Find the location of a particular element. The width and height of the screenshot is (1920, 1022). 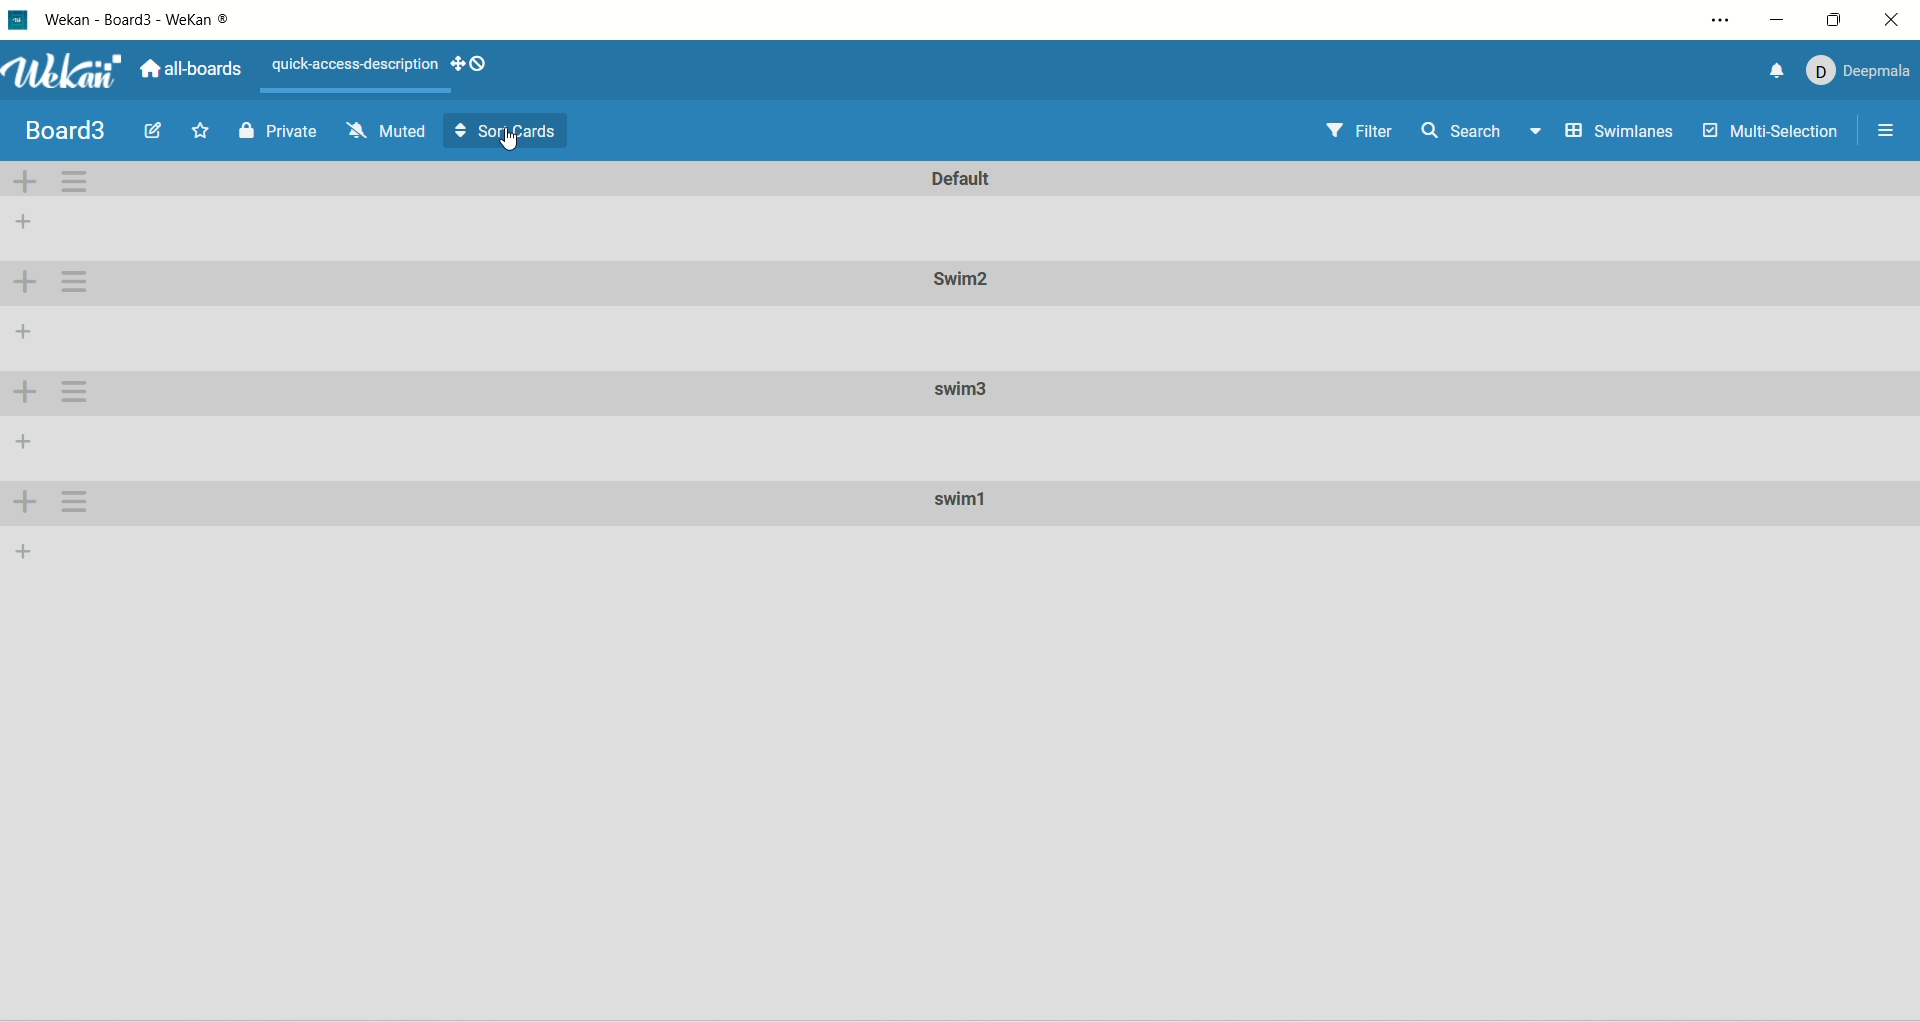

add swinlane is located at coordinates (20, 394).